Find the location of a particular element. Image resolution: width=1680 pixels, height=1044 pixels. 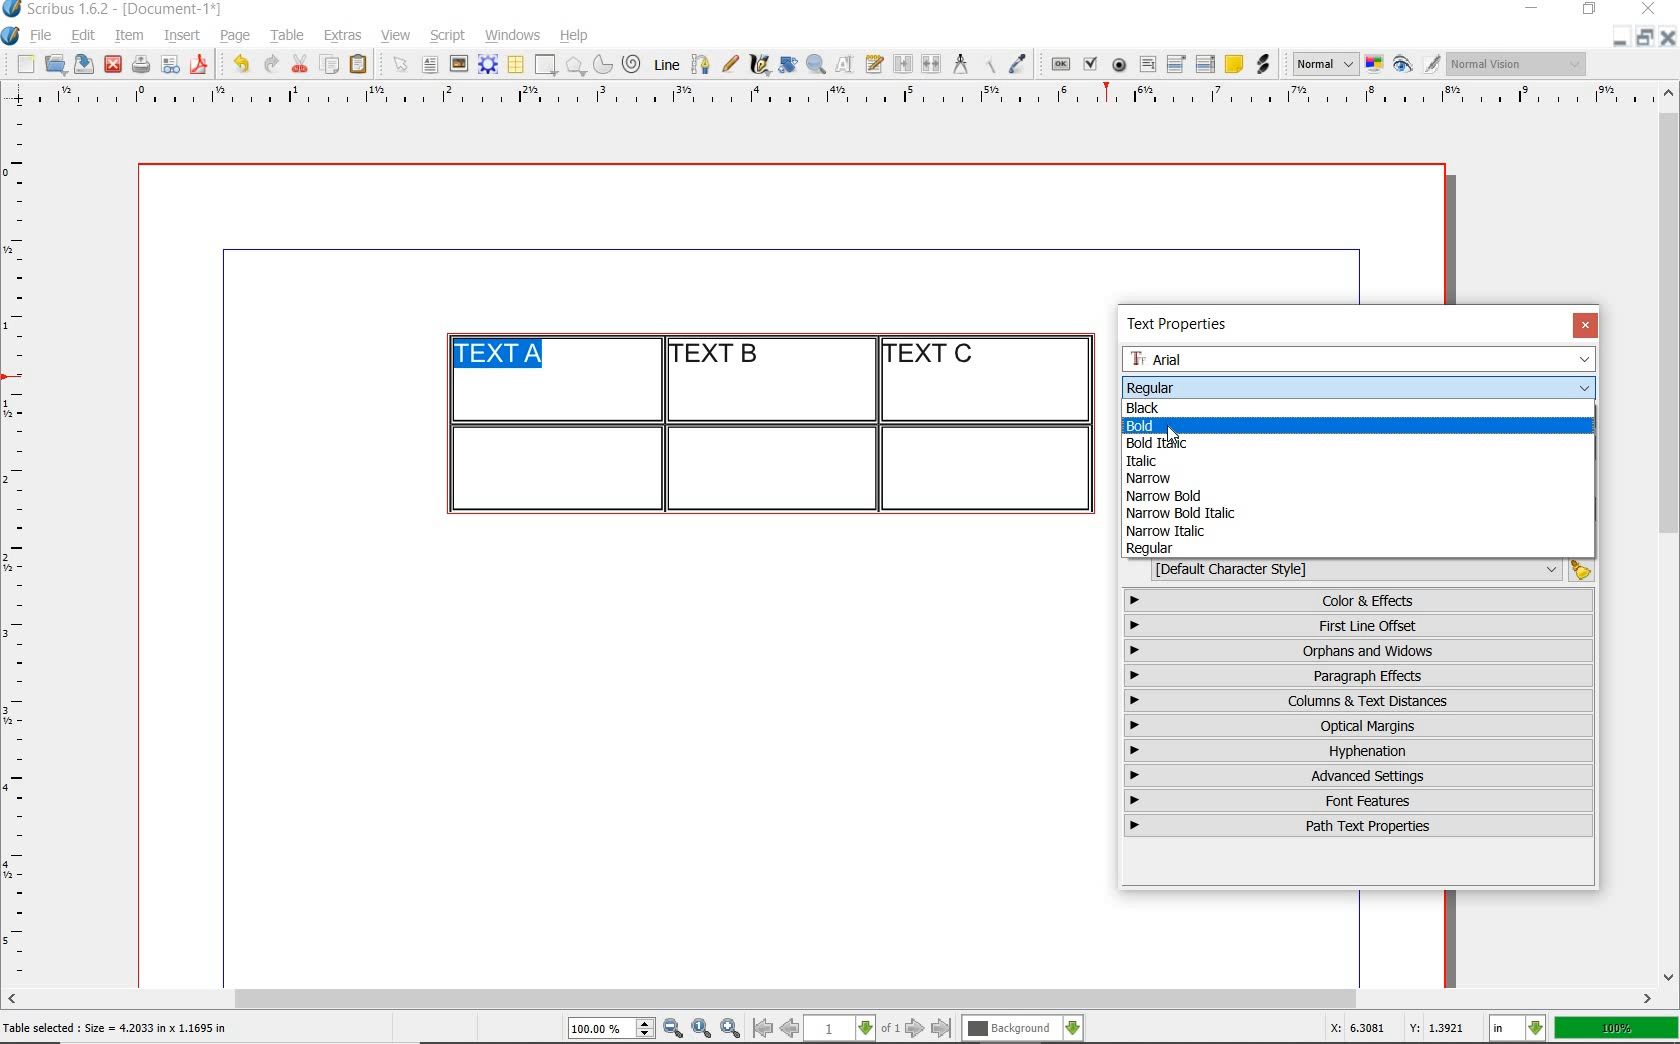

go to previous page is located at coordinates (789, 1029).